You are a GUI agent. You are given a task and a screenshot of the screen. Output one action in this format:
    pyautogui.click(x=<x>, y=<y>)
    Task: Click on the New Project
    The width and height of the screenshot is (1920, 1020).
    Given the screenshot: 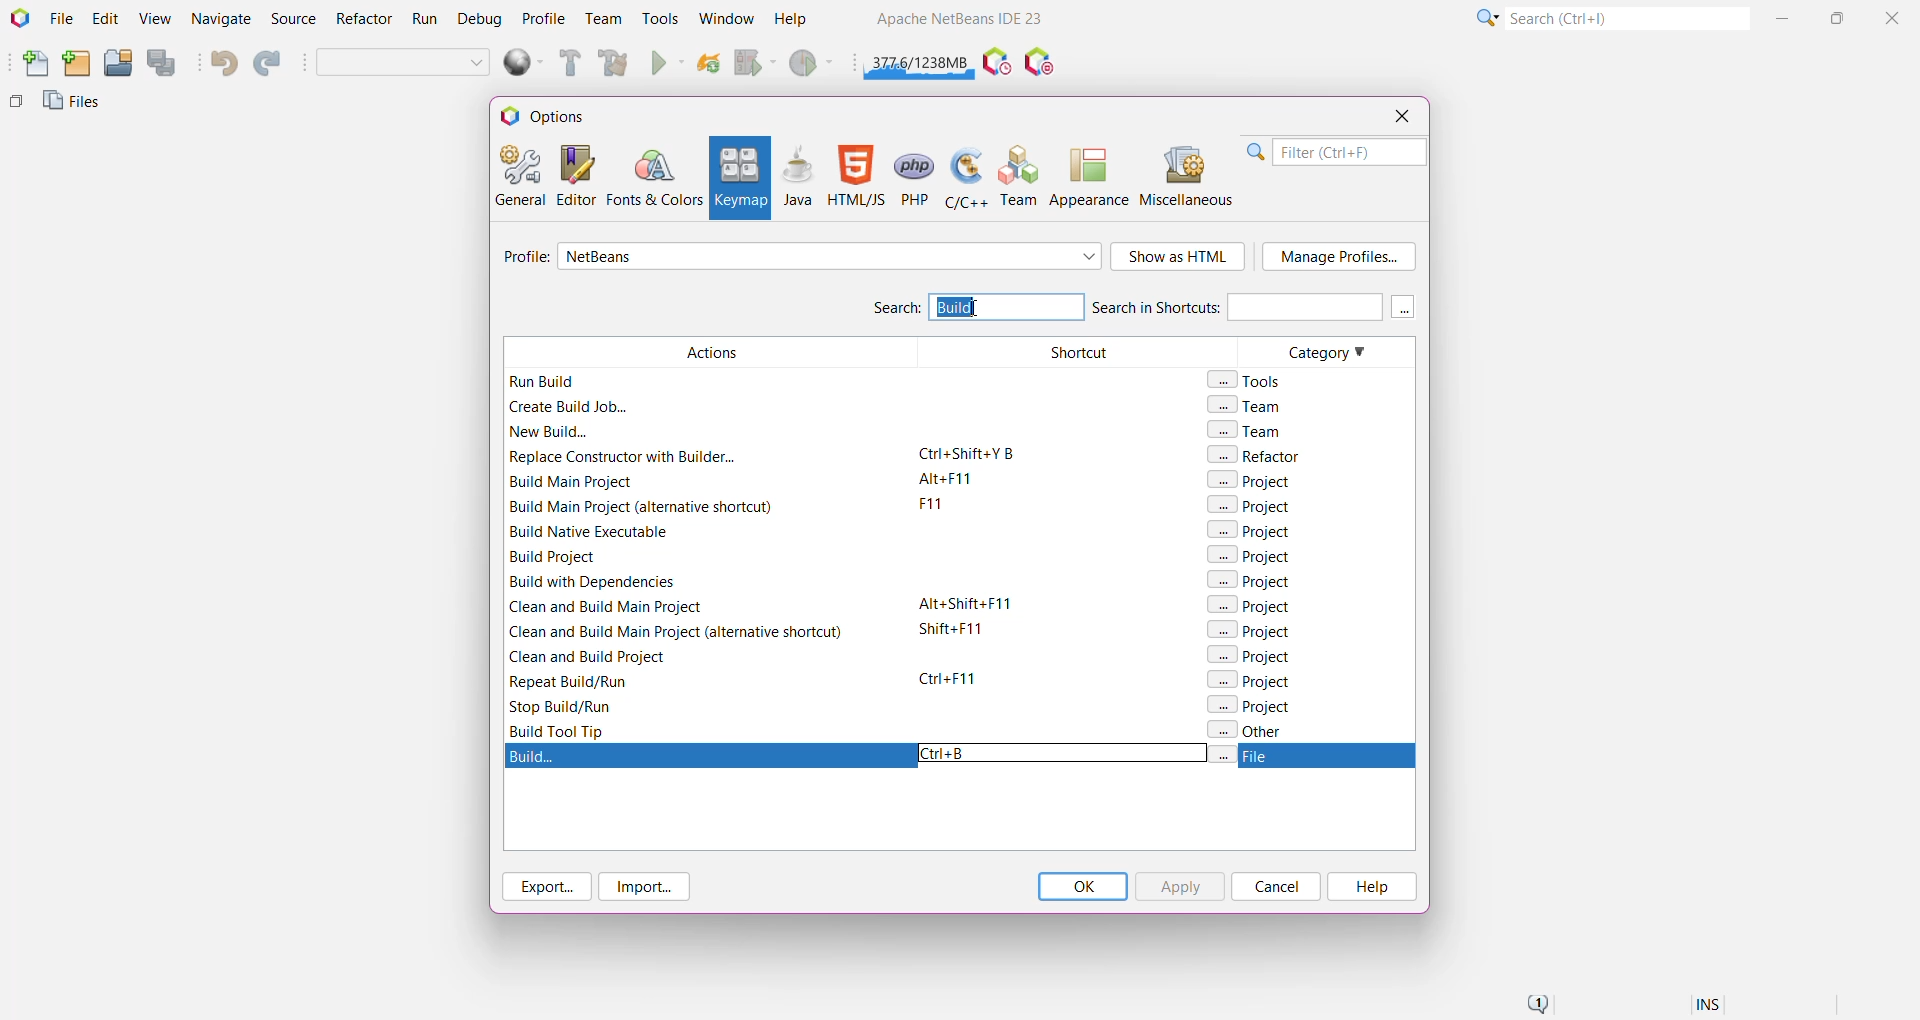 What is the action you would take?
    pyautogui.click(x=76, y=64)
    